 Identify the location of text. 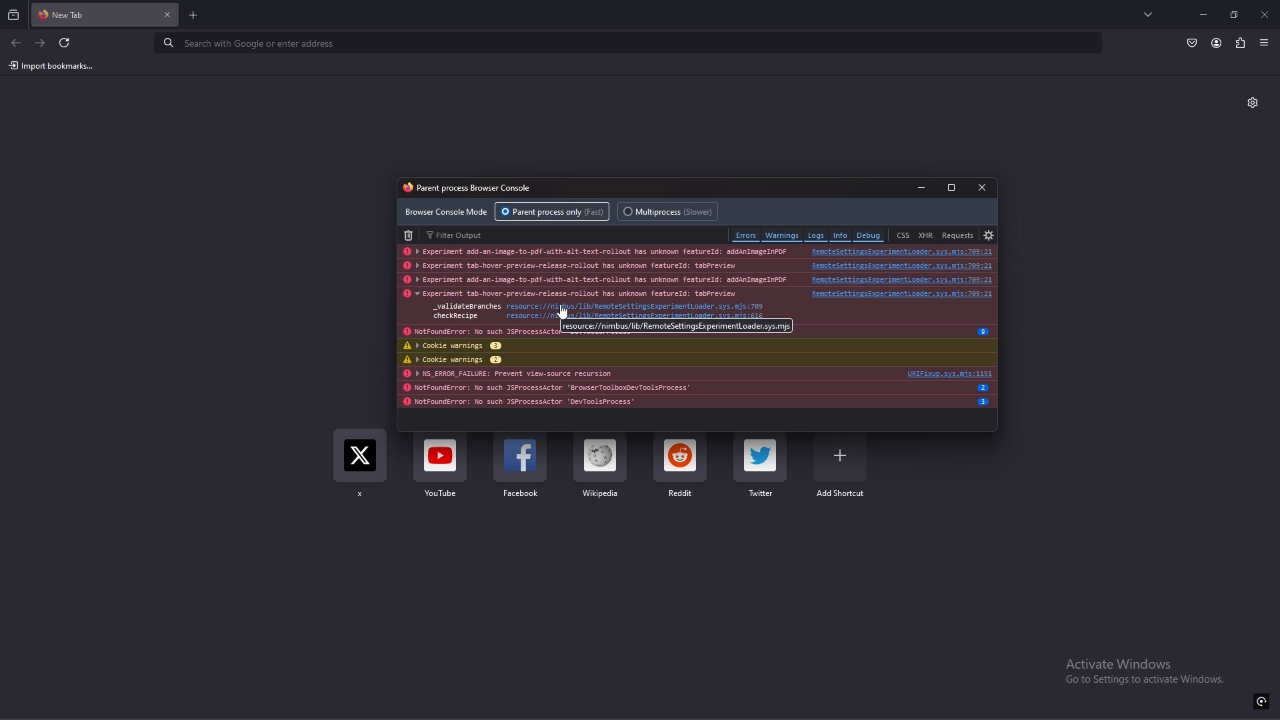
(1144, 671).